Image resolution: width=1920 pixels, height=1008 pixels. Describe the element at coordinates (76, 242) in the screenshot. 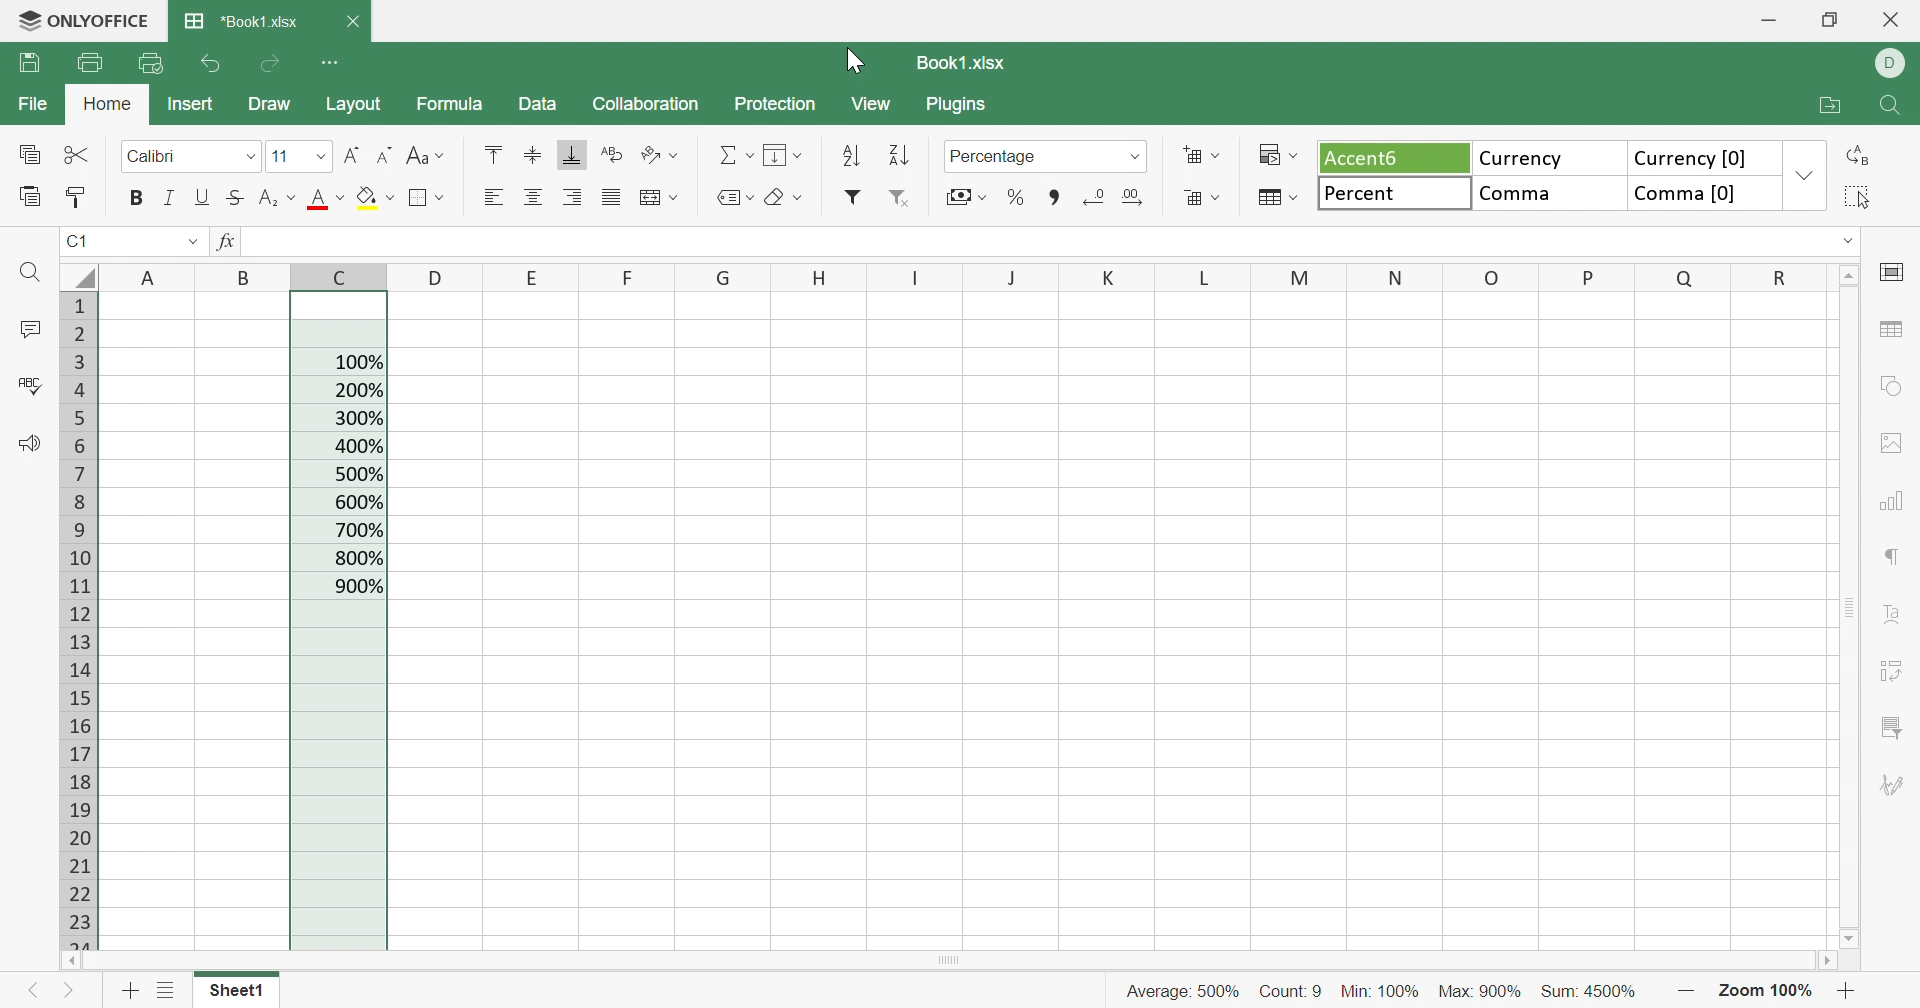

I see `C1` at that location.